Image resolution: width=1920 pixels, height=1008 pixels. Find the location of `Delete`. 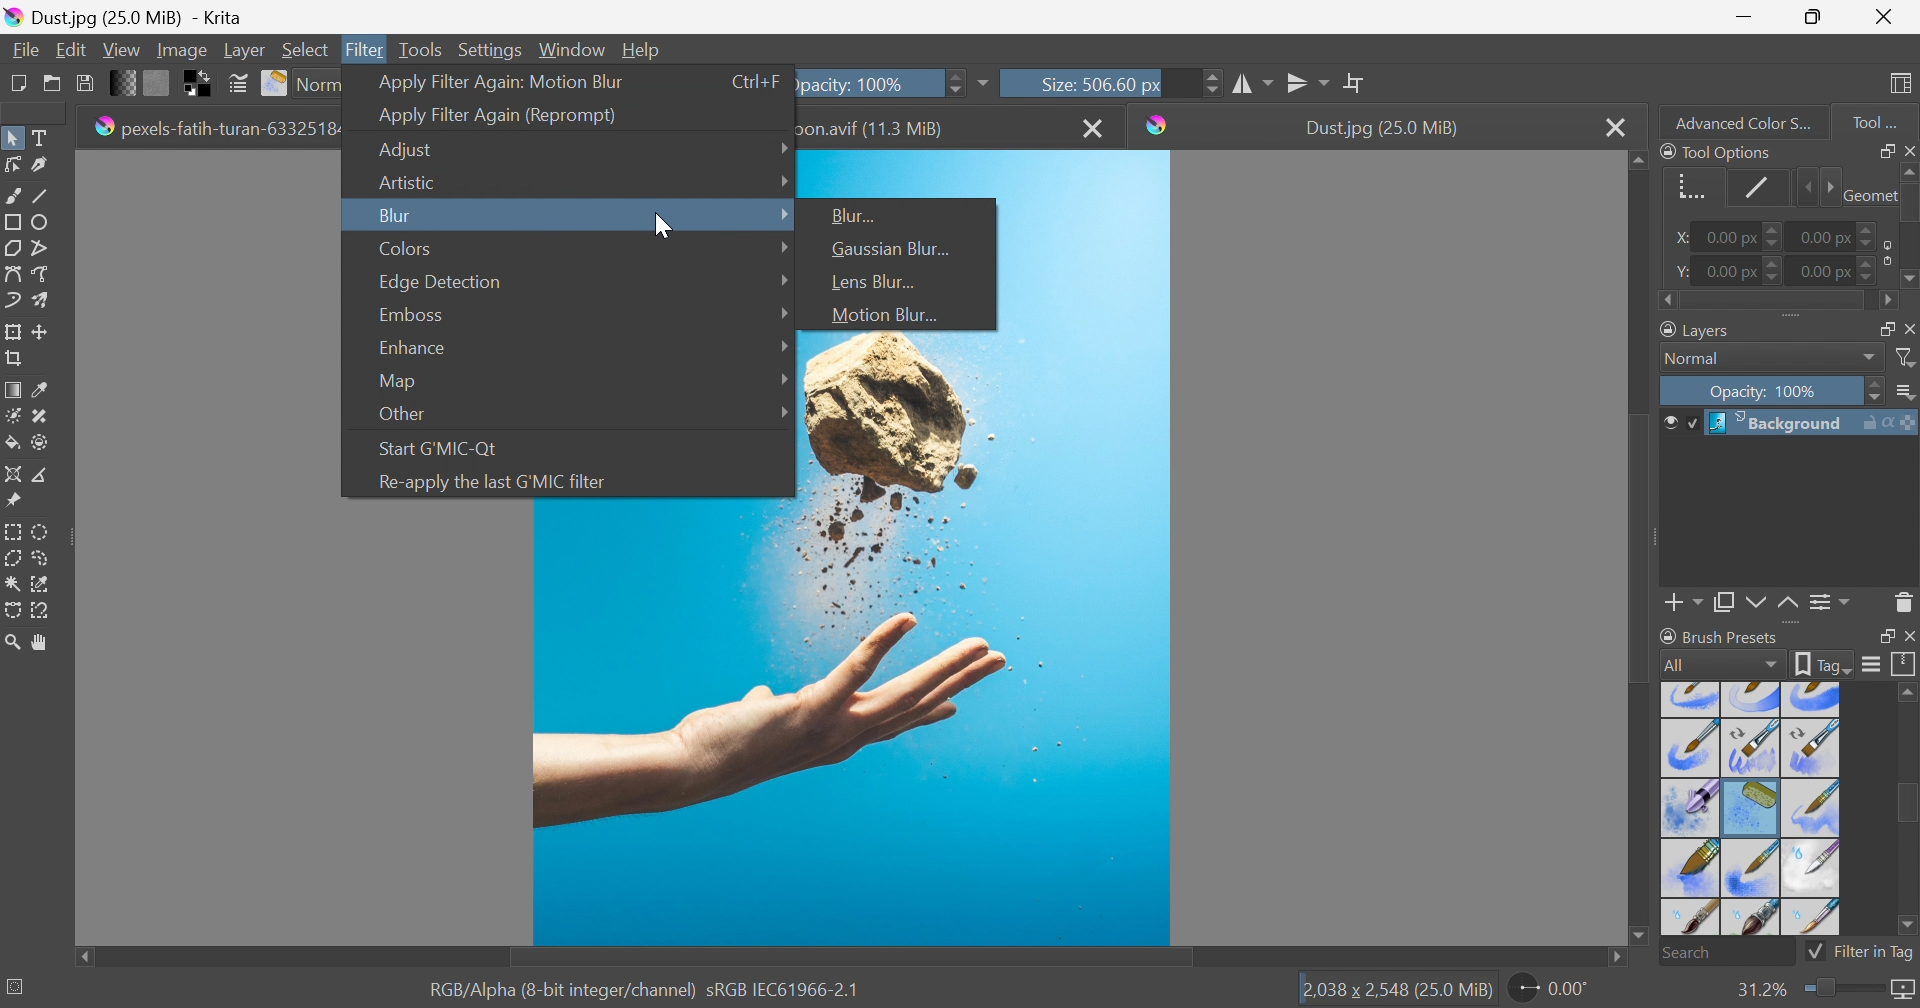

Delete is located at coordinates (1904, 601).